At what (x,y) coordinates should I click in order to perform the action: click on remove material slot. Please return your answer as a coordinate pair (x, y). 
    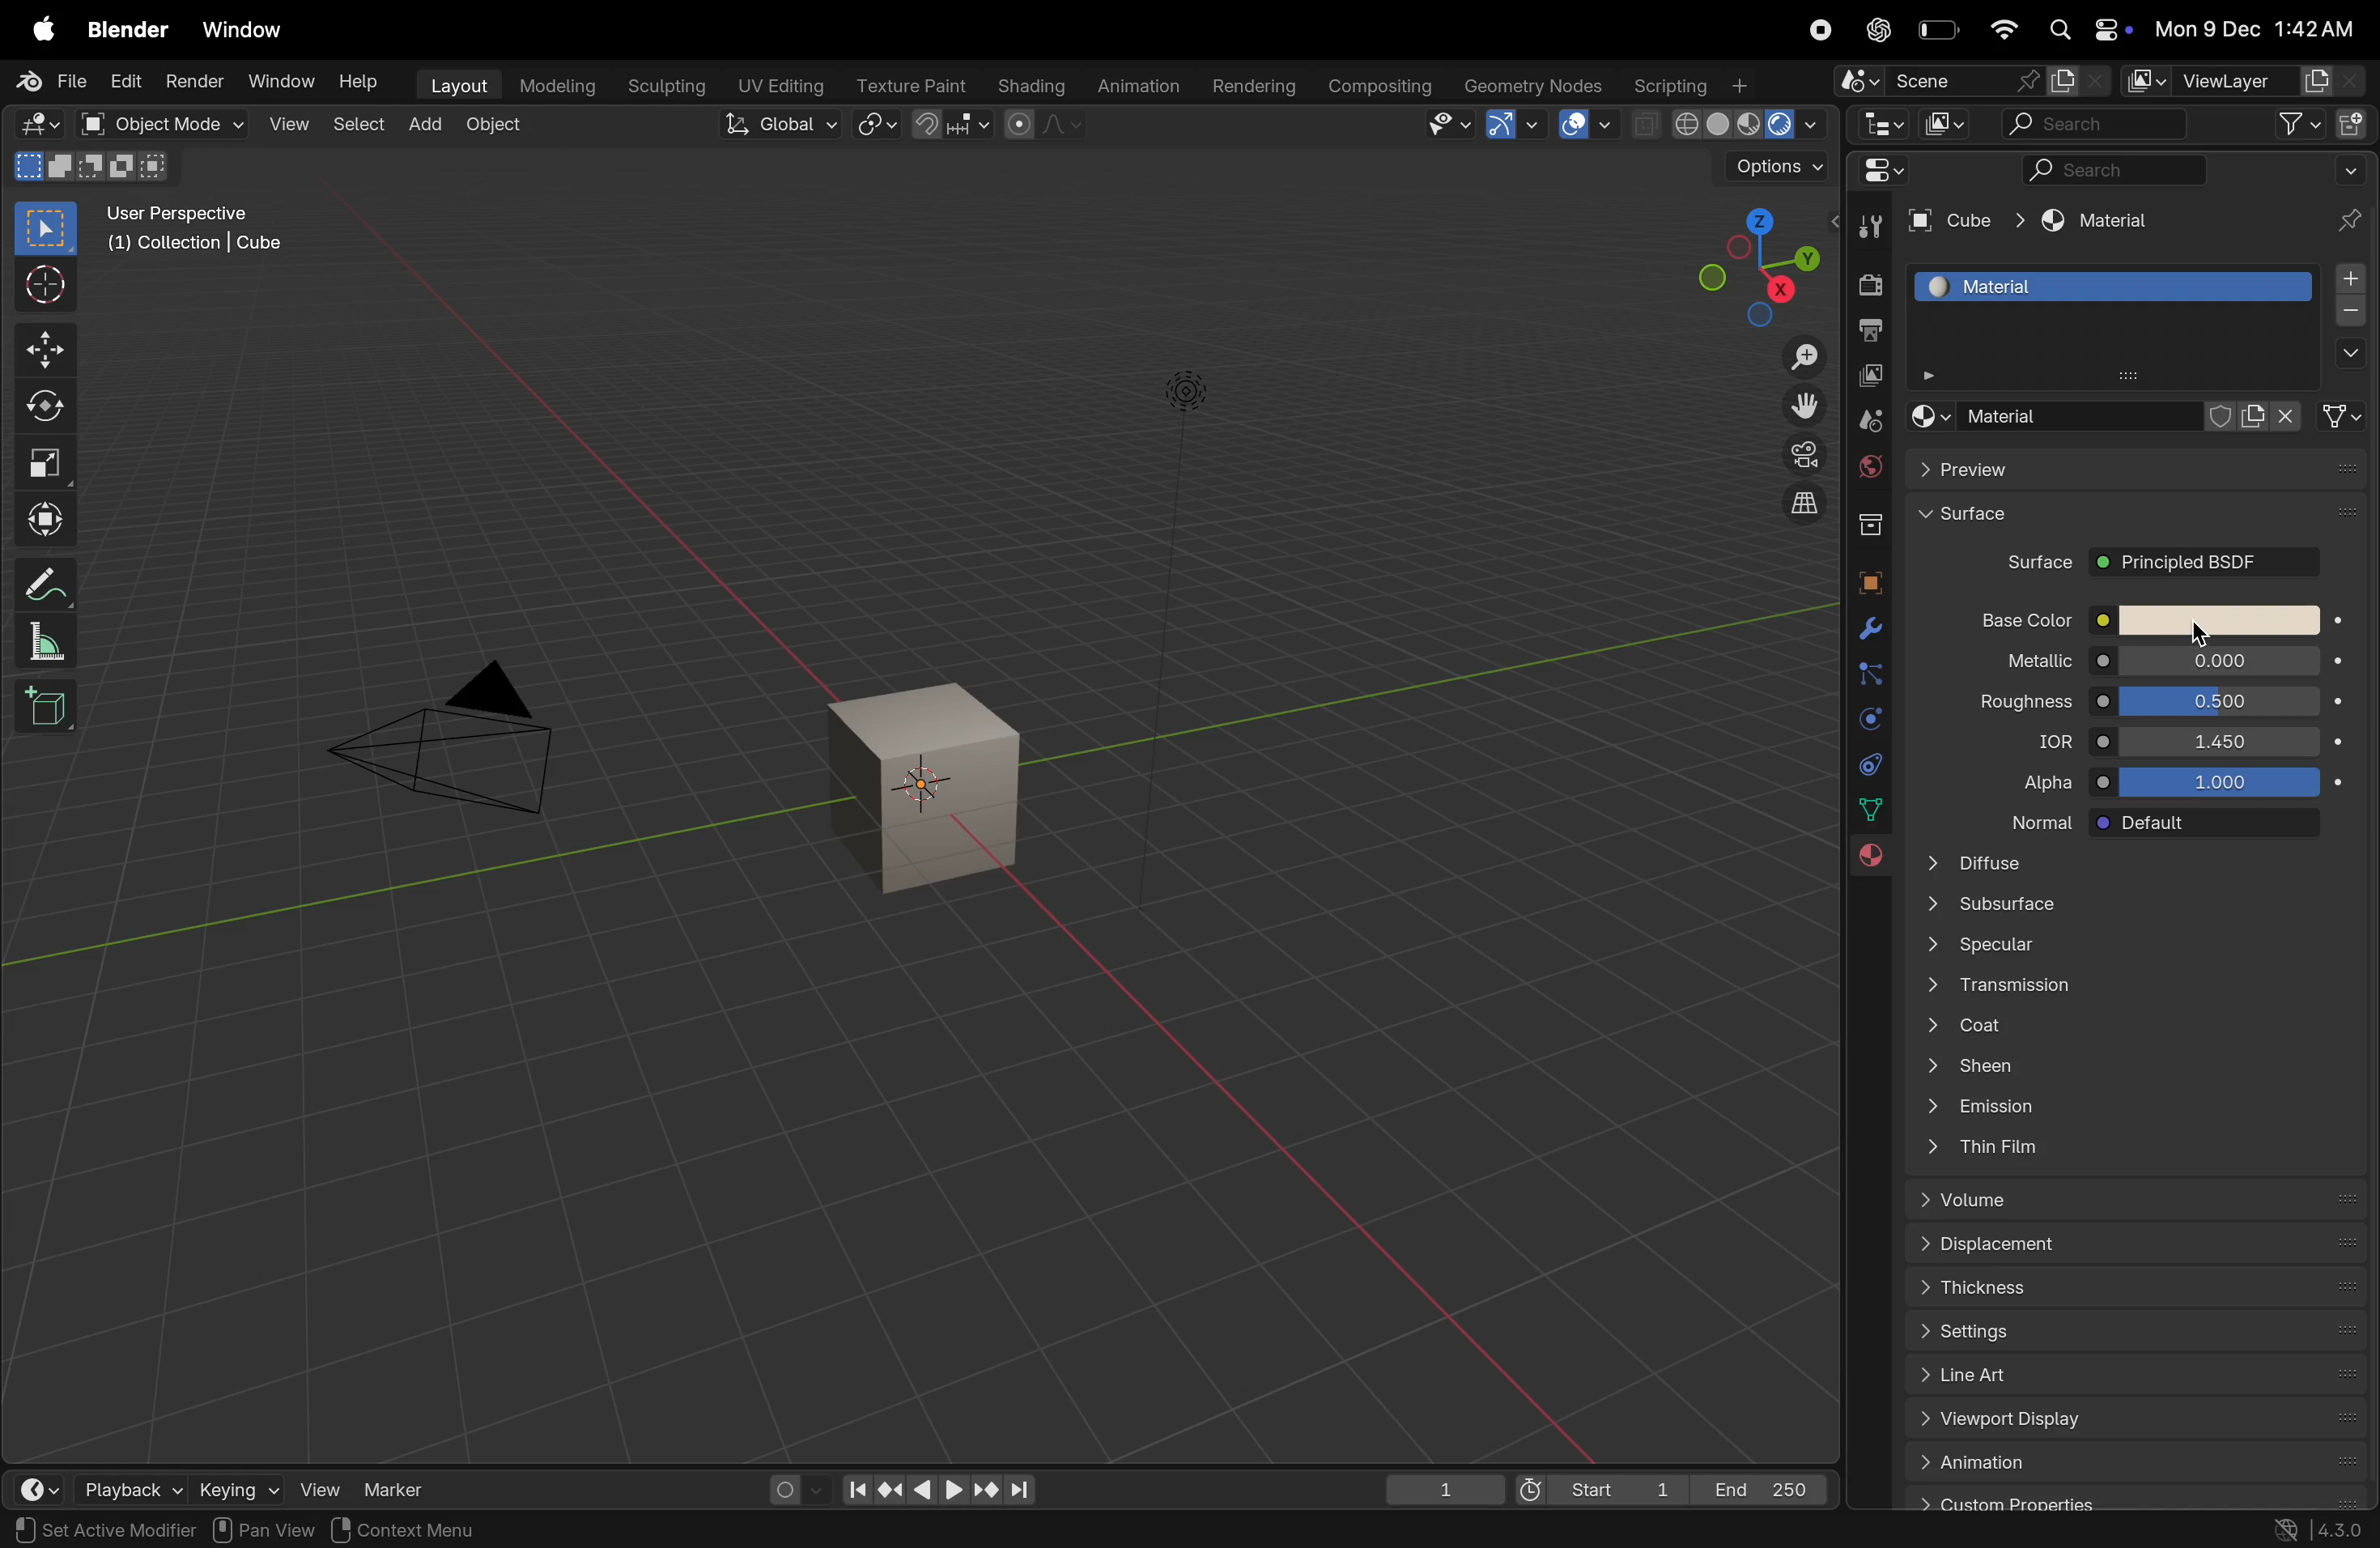
    Looking at the image, I should click on (2350, 314).